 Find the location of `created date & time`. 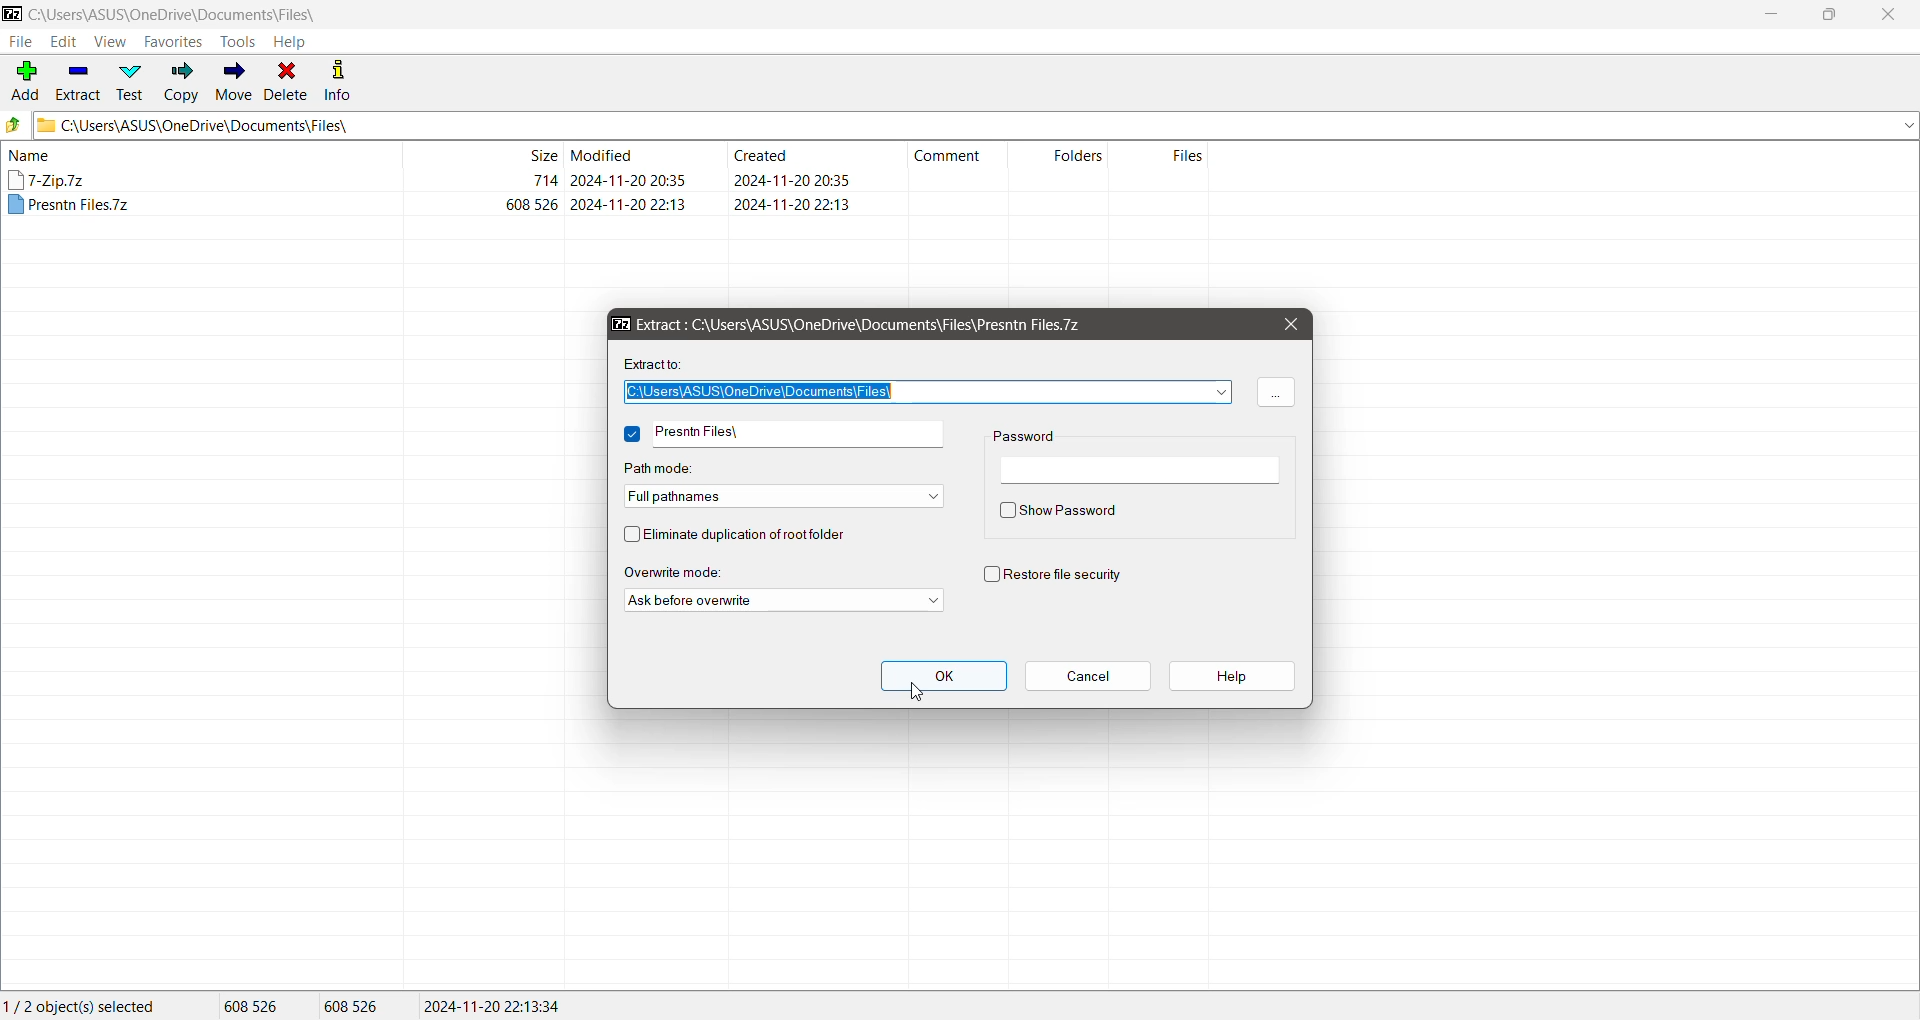

created date & time is located at coordinates (792, 203).